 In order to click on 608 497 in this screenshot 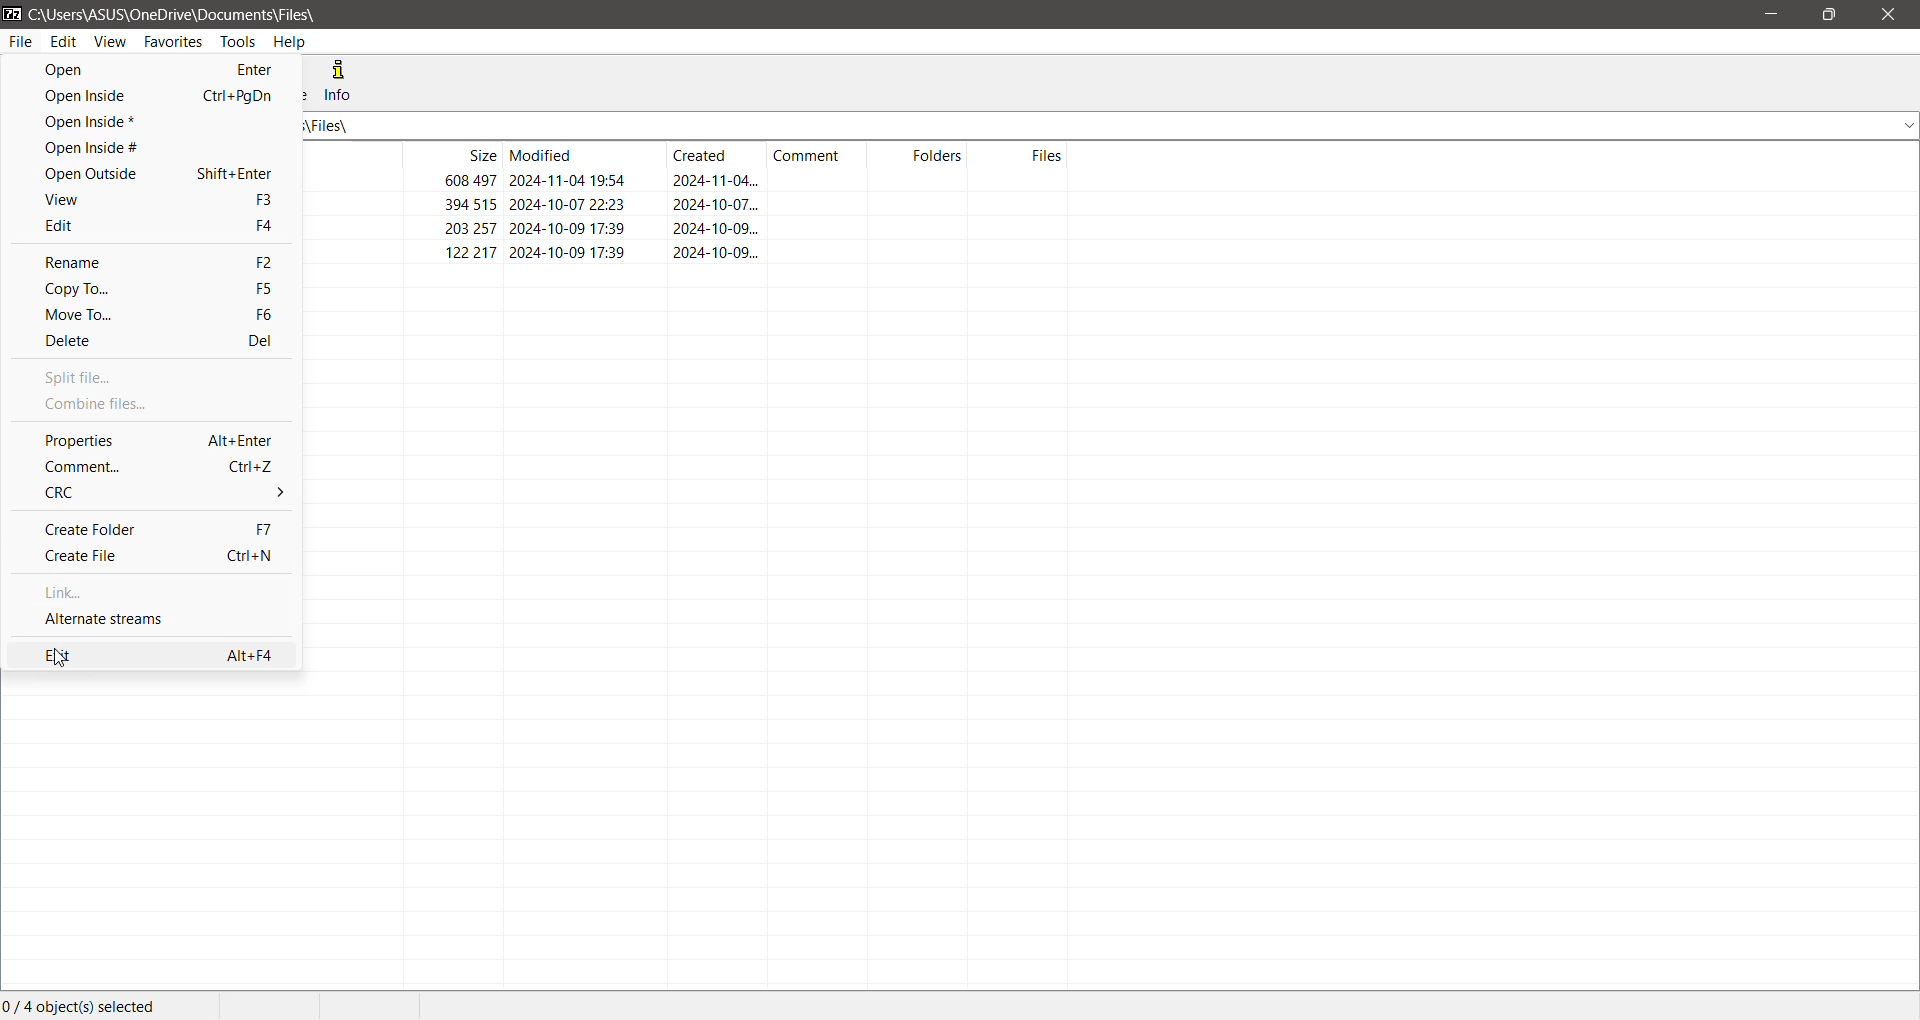, I will do `click(463, 181)`.